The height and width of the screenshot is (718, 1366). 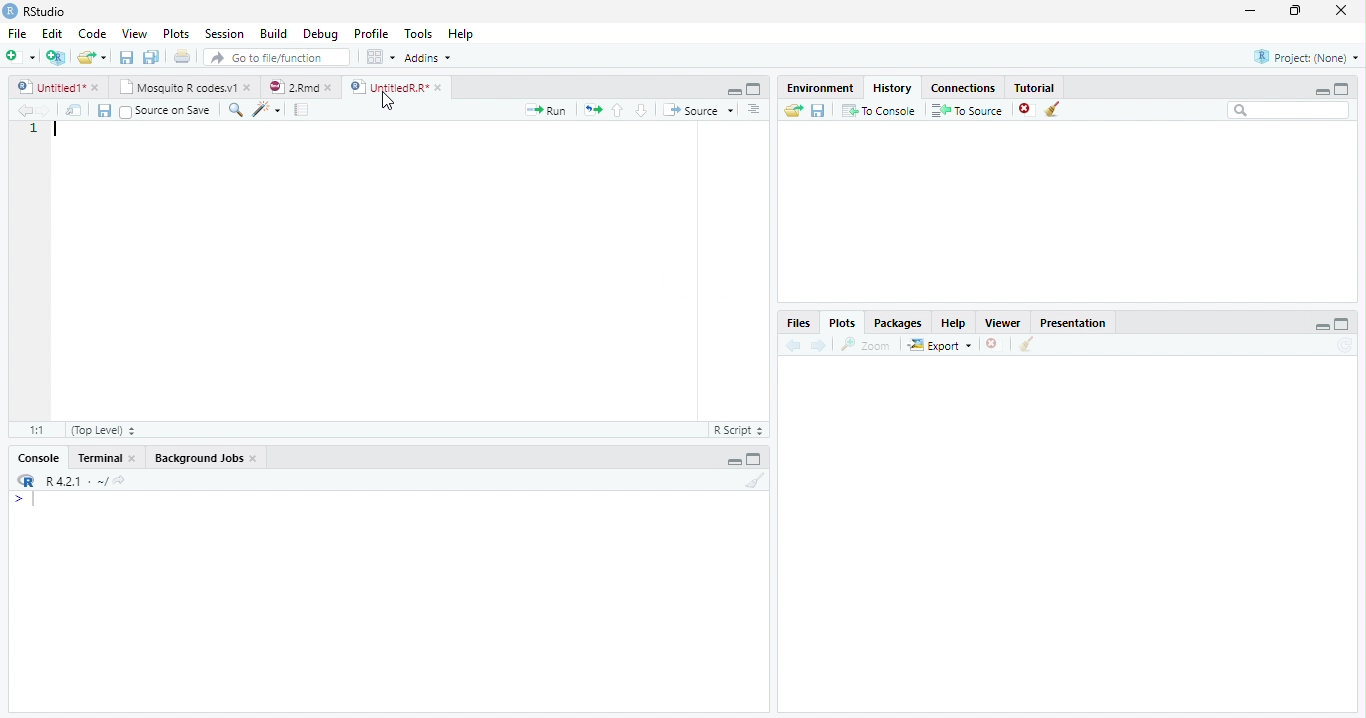 I want to click on Remove current plot, so click(x=994, y=345).